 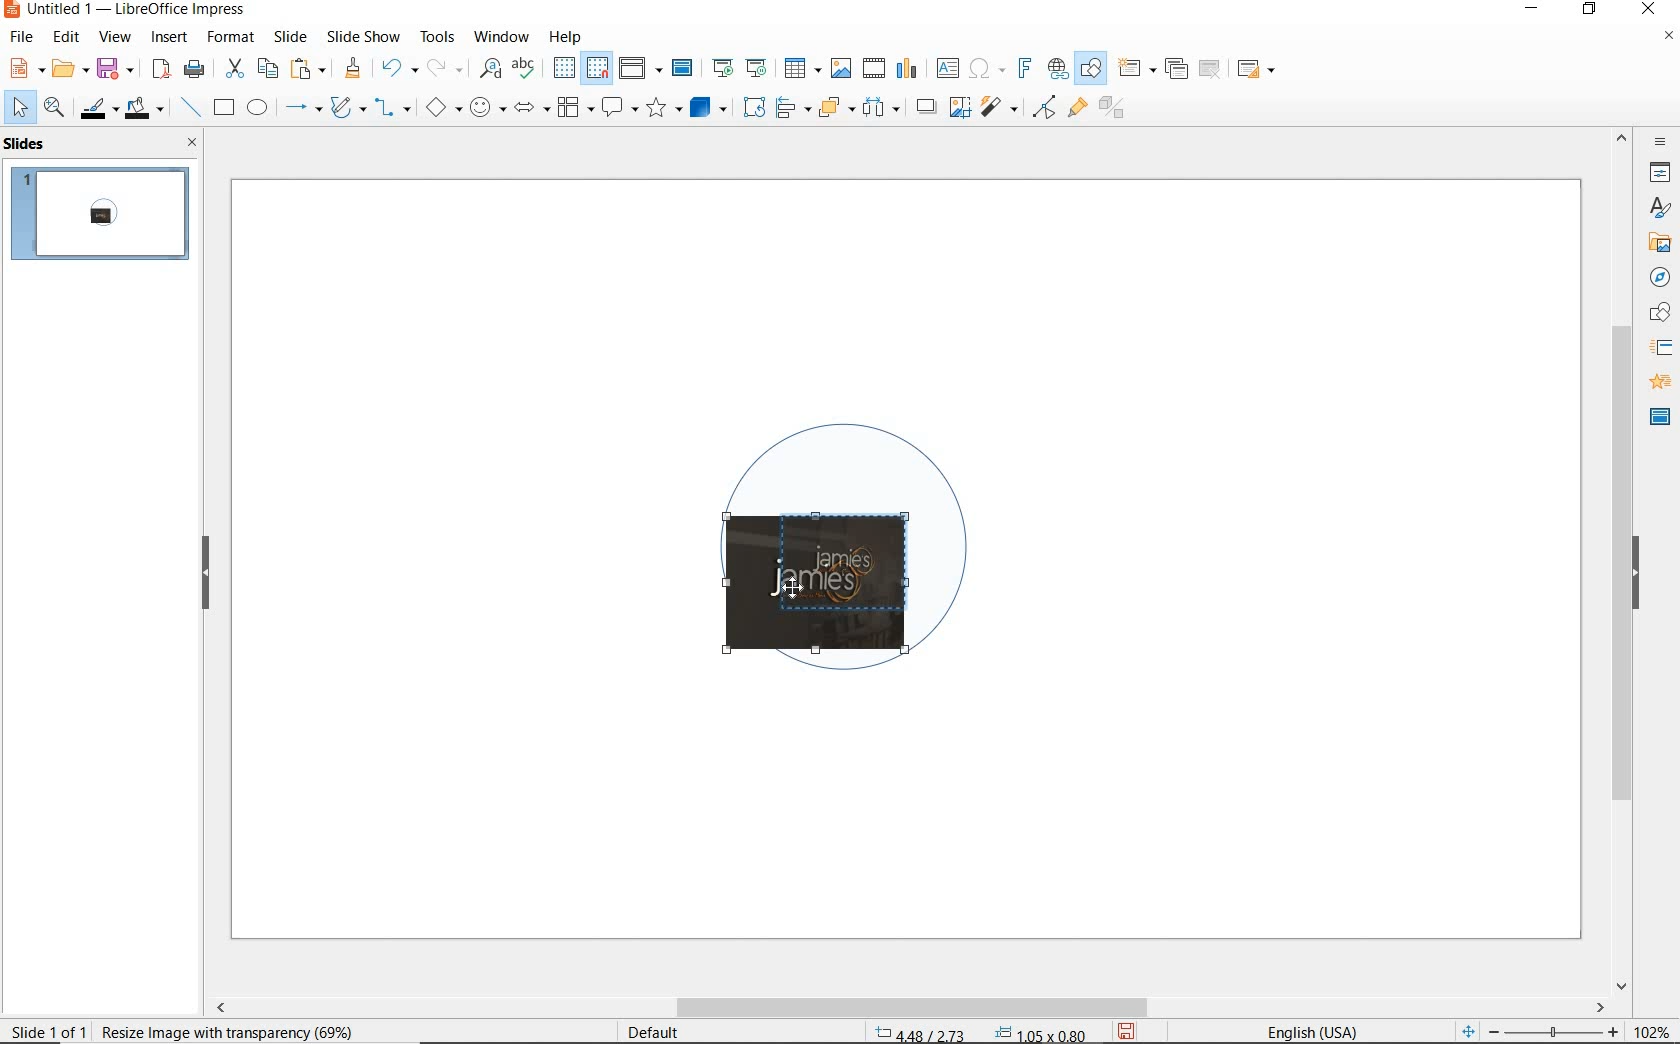 I want to click on close document, so click(x=1668, y=40).